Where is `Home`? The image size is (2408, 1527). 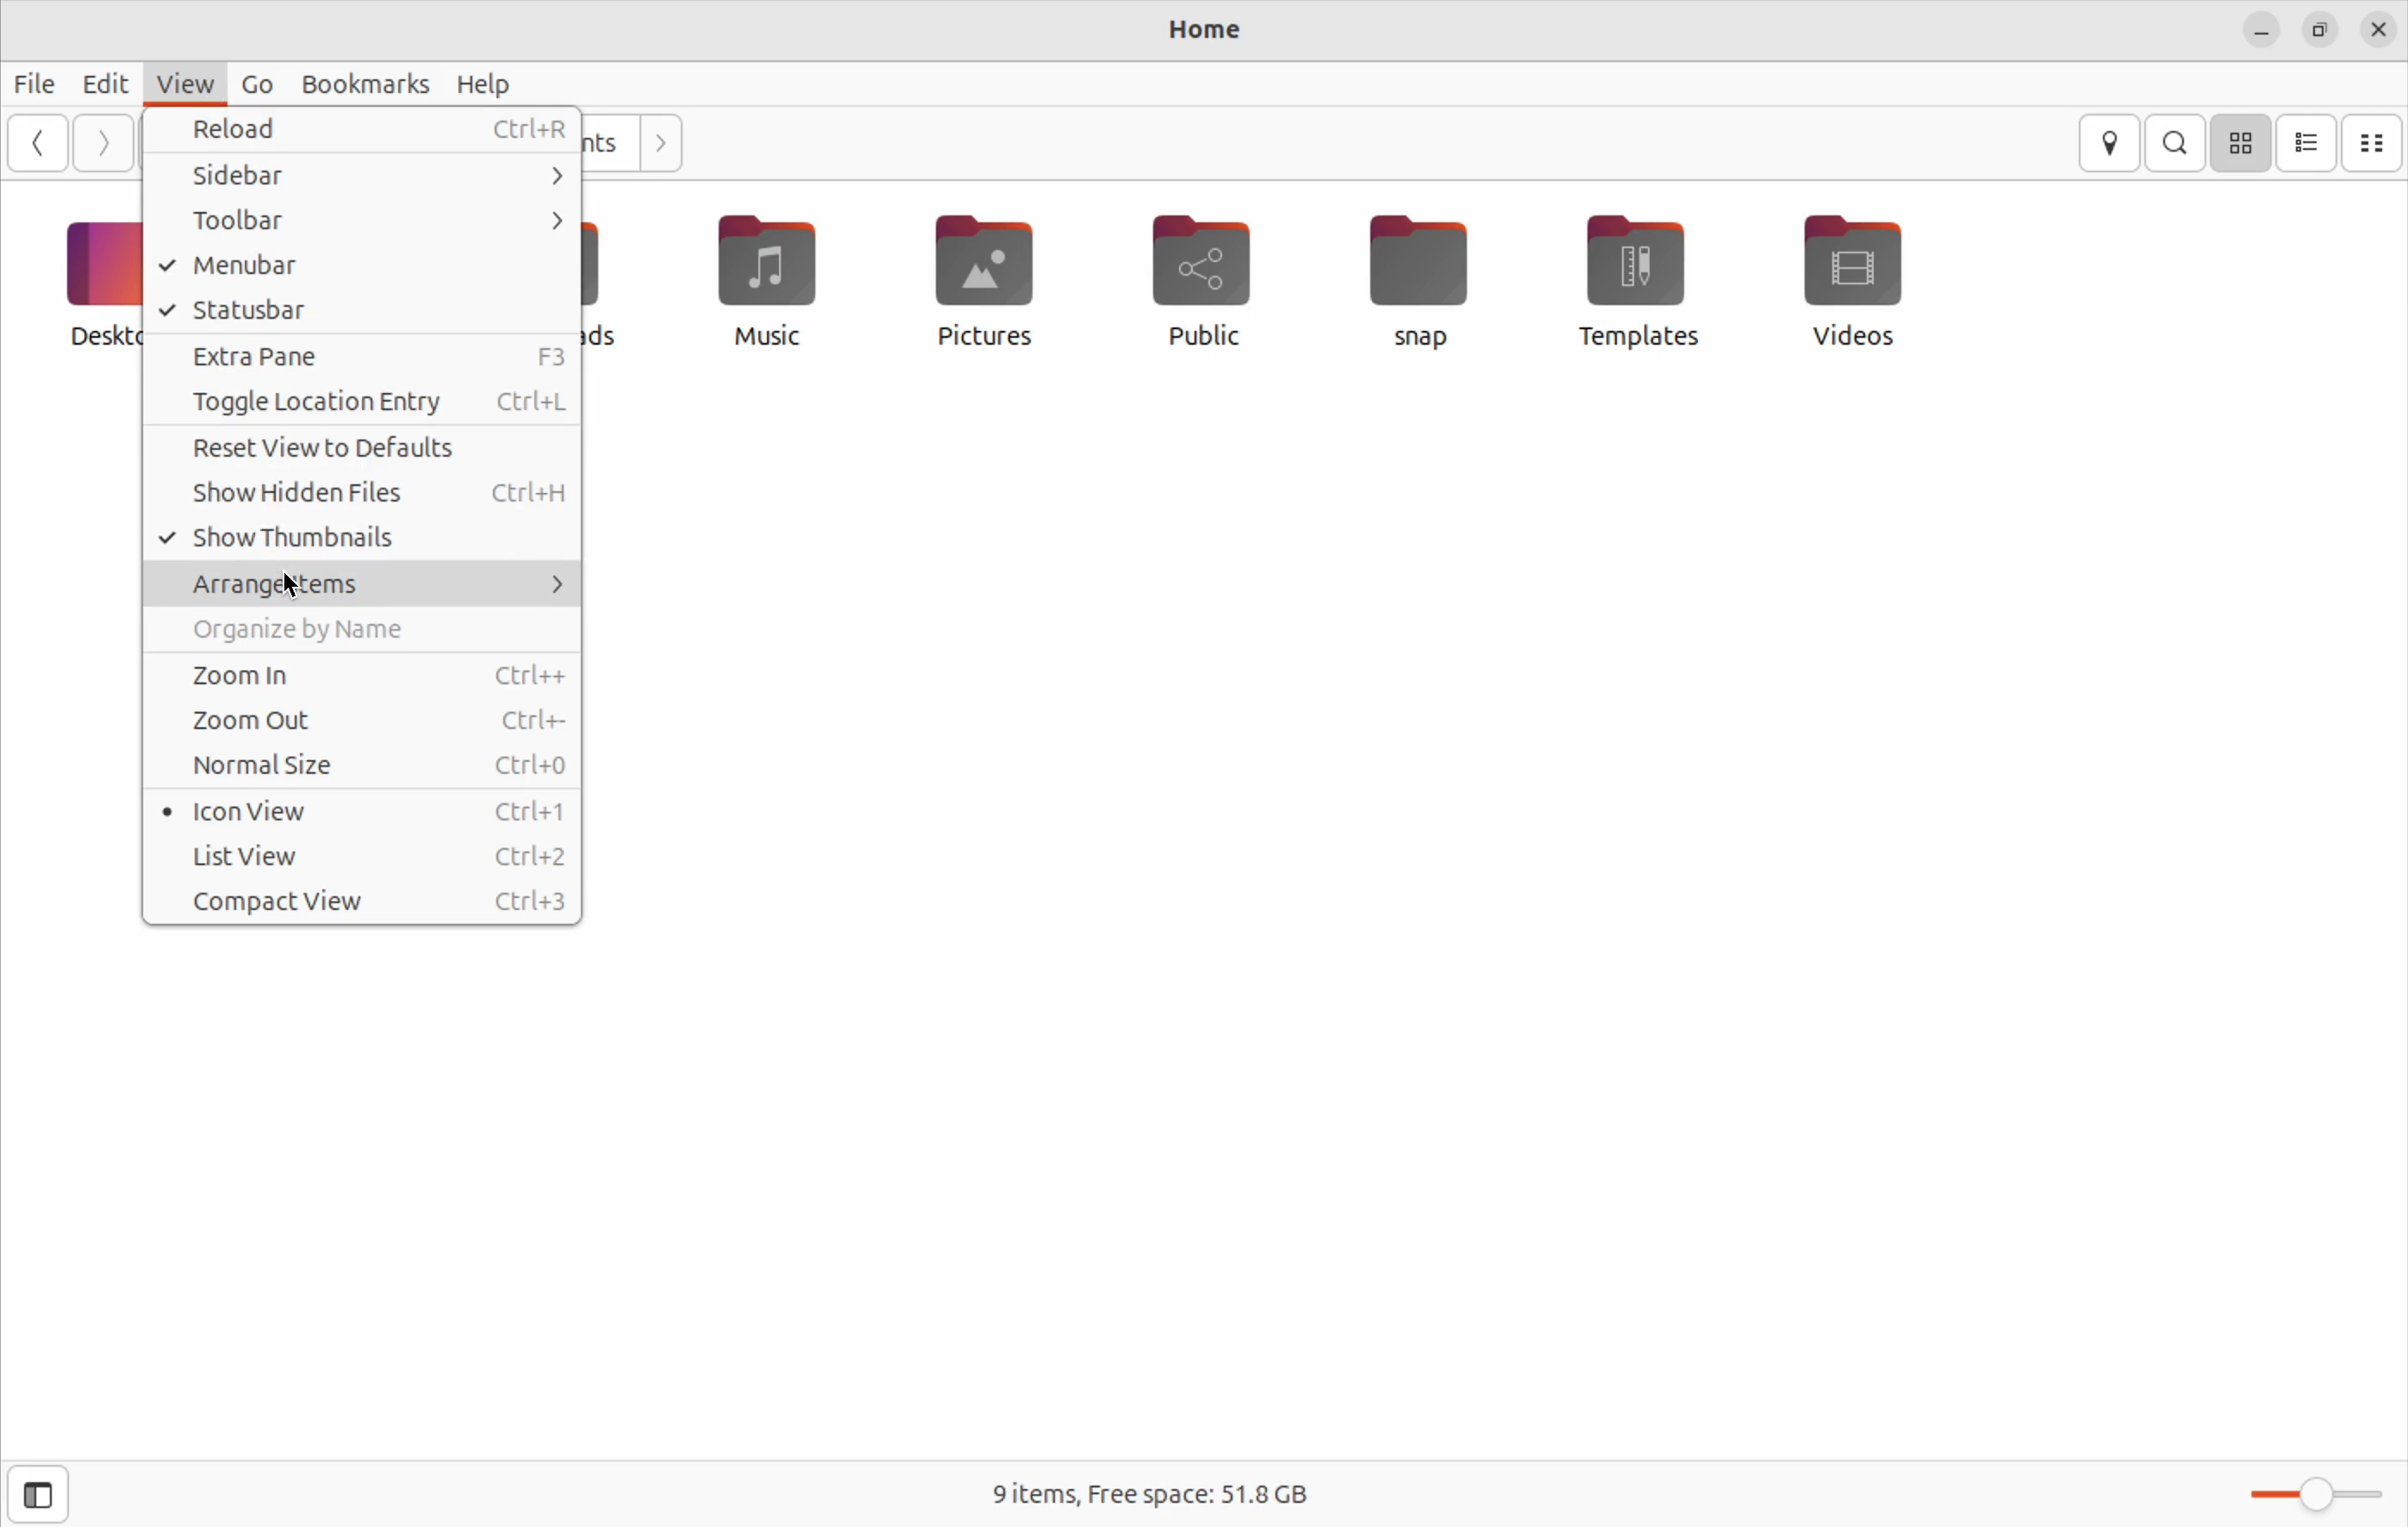
Home is located at coordinates (1188, 33).